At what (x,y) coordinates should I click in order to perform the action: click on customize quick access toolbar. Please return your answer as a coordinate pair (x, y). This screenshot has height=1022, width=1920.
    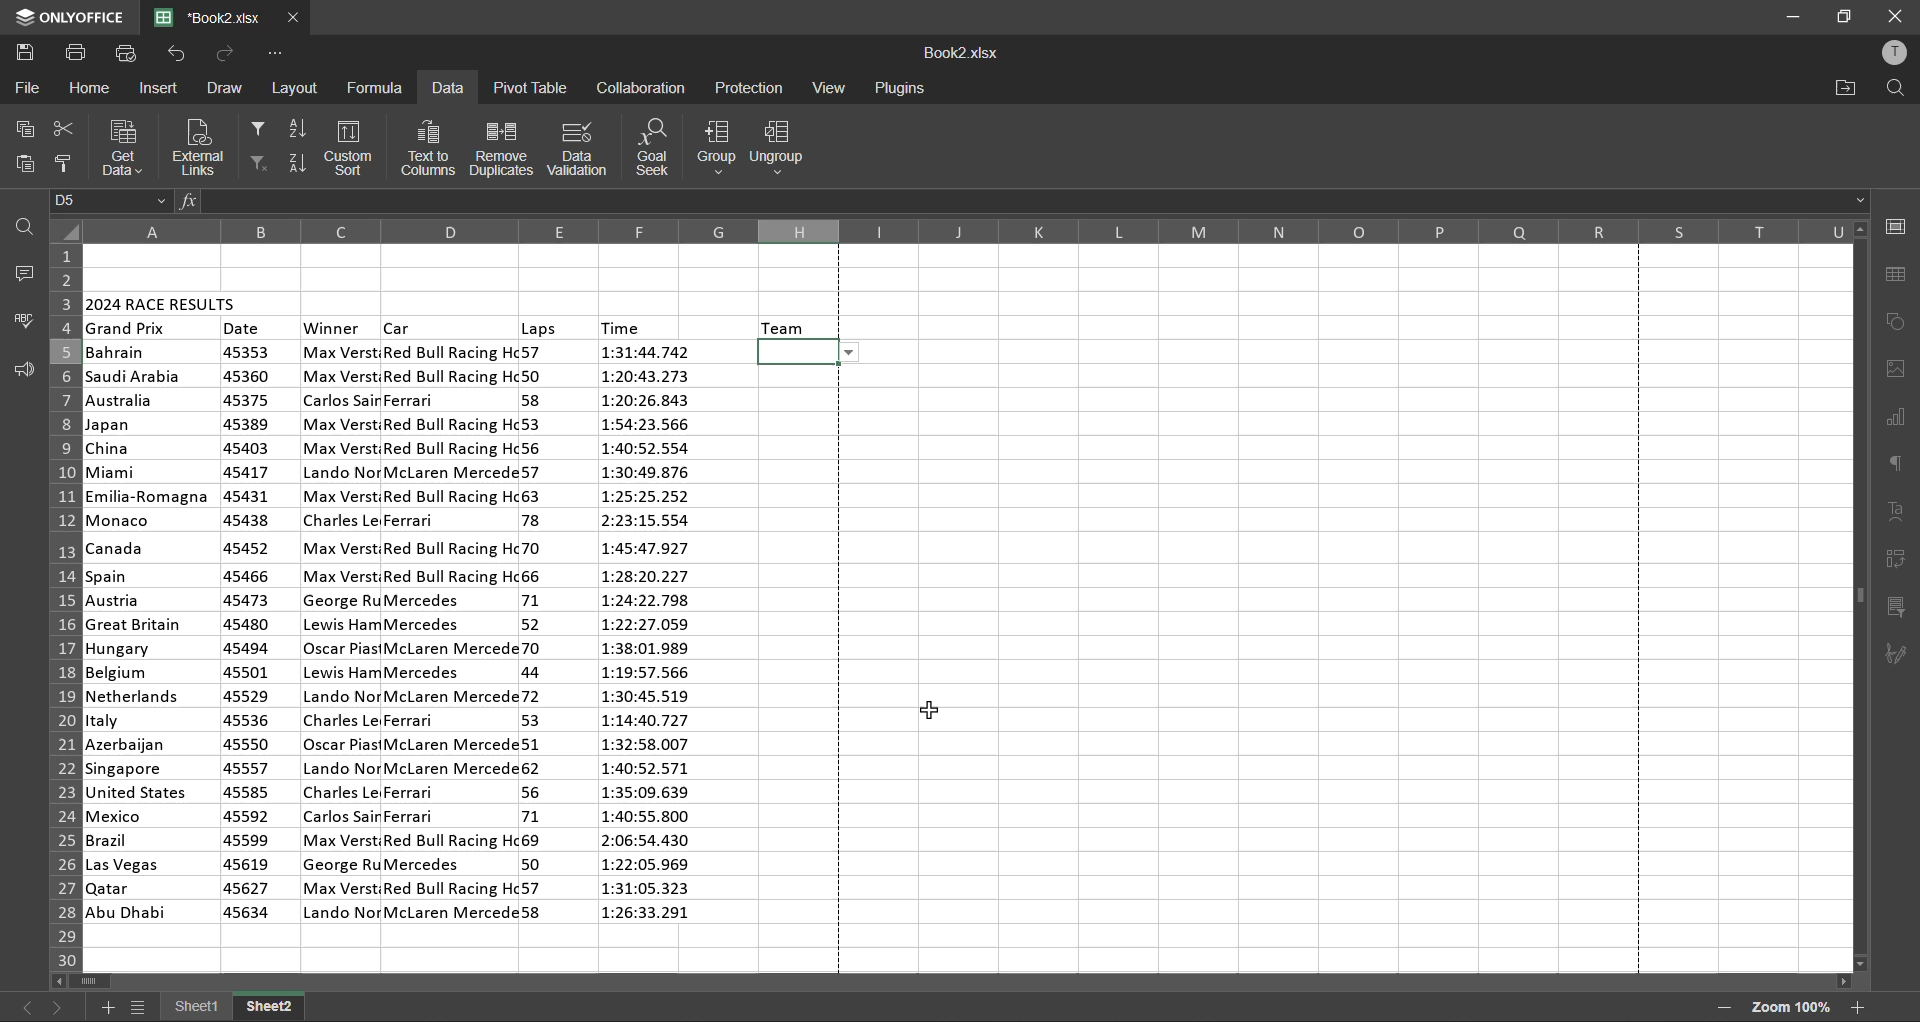
    Looking at the image, I should click on (273, 54).